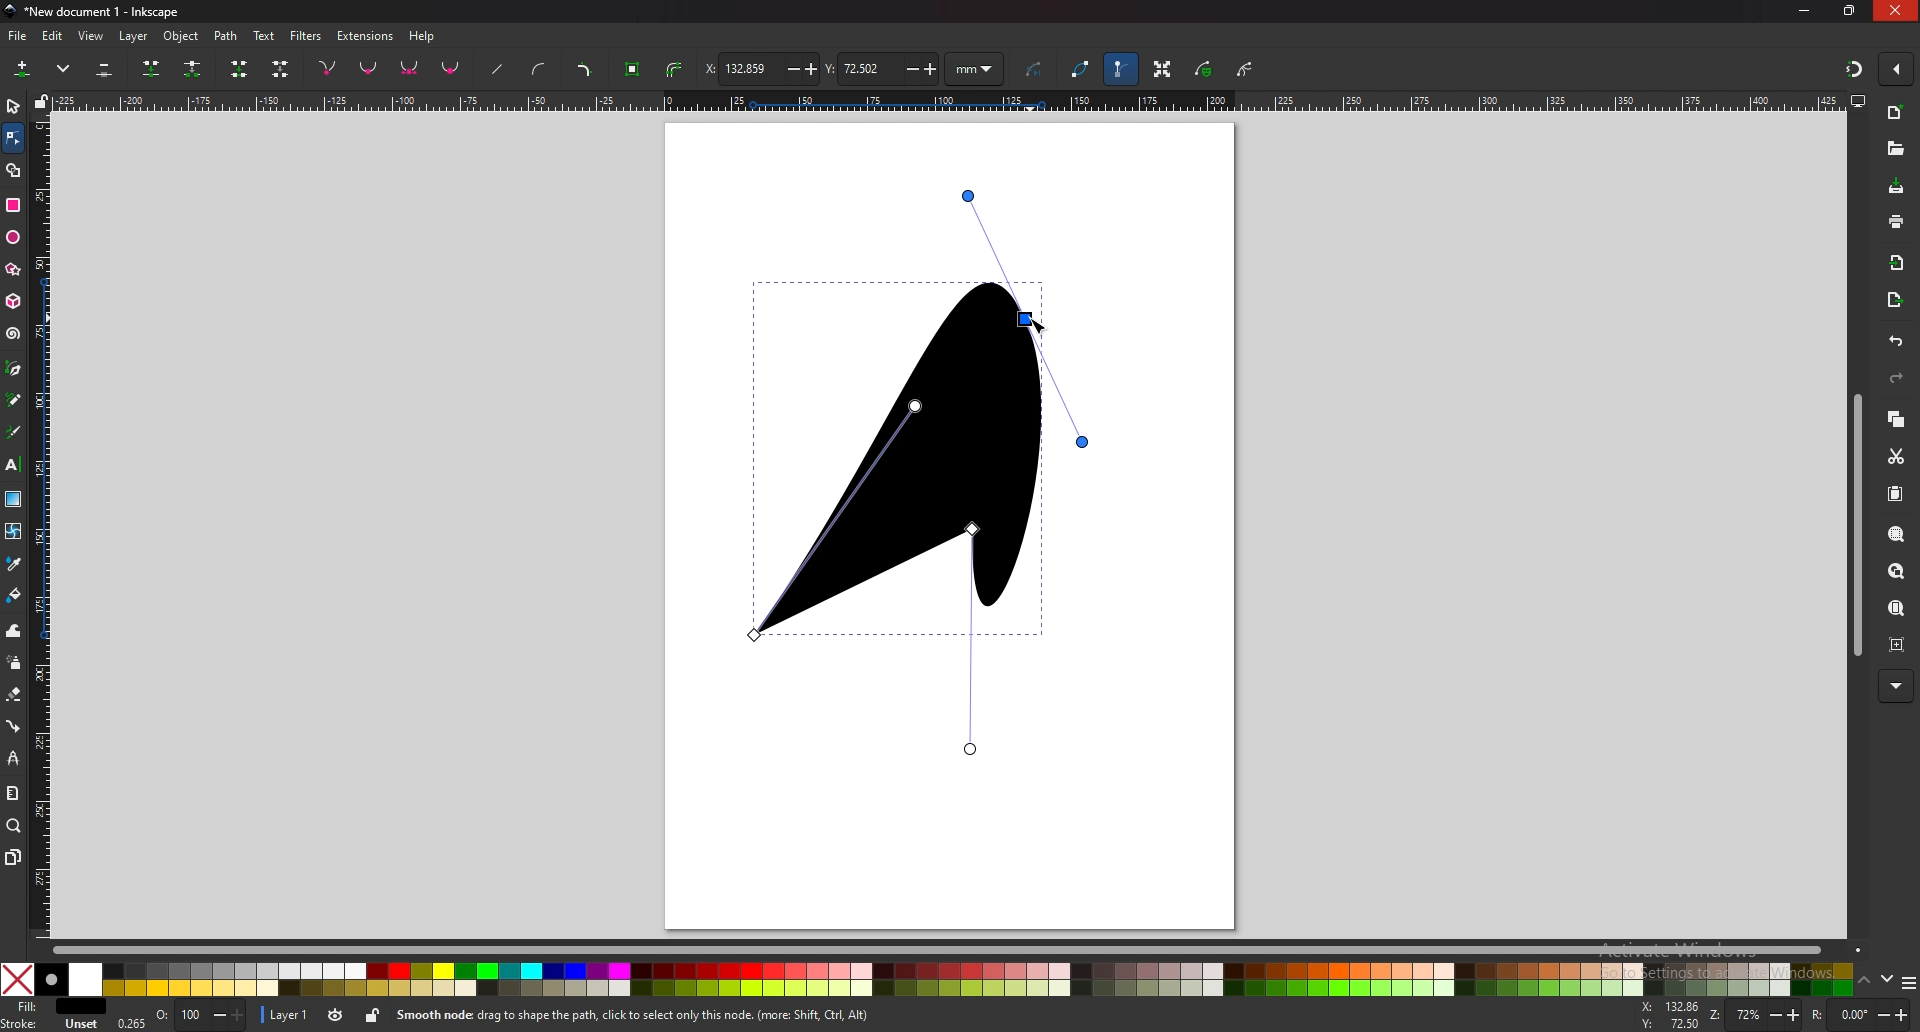  I want to click on join endnodes, so click(241, 68).